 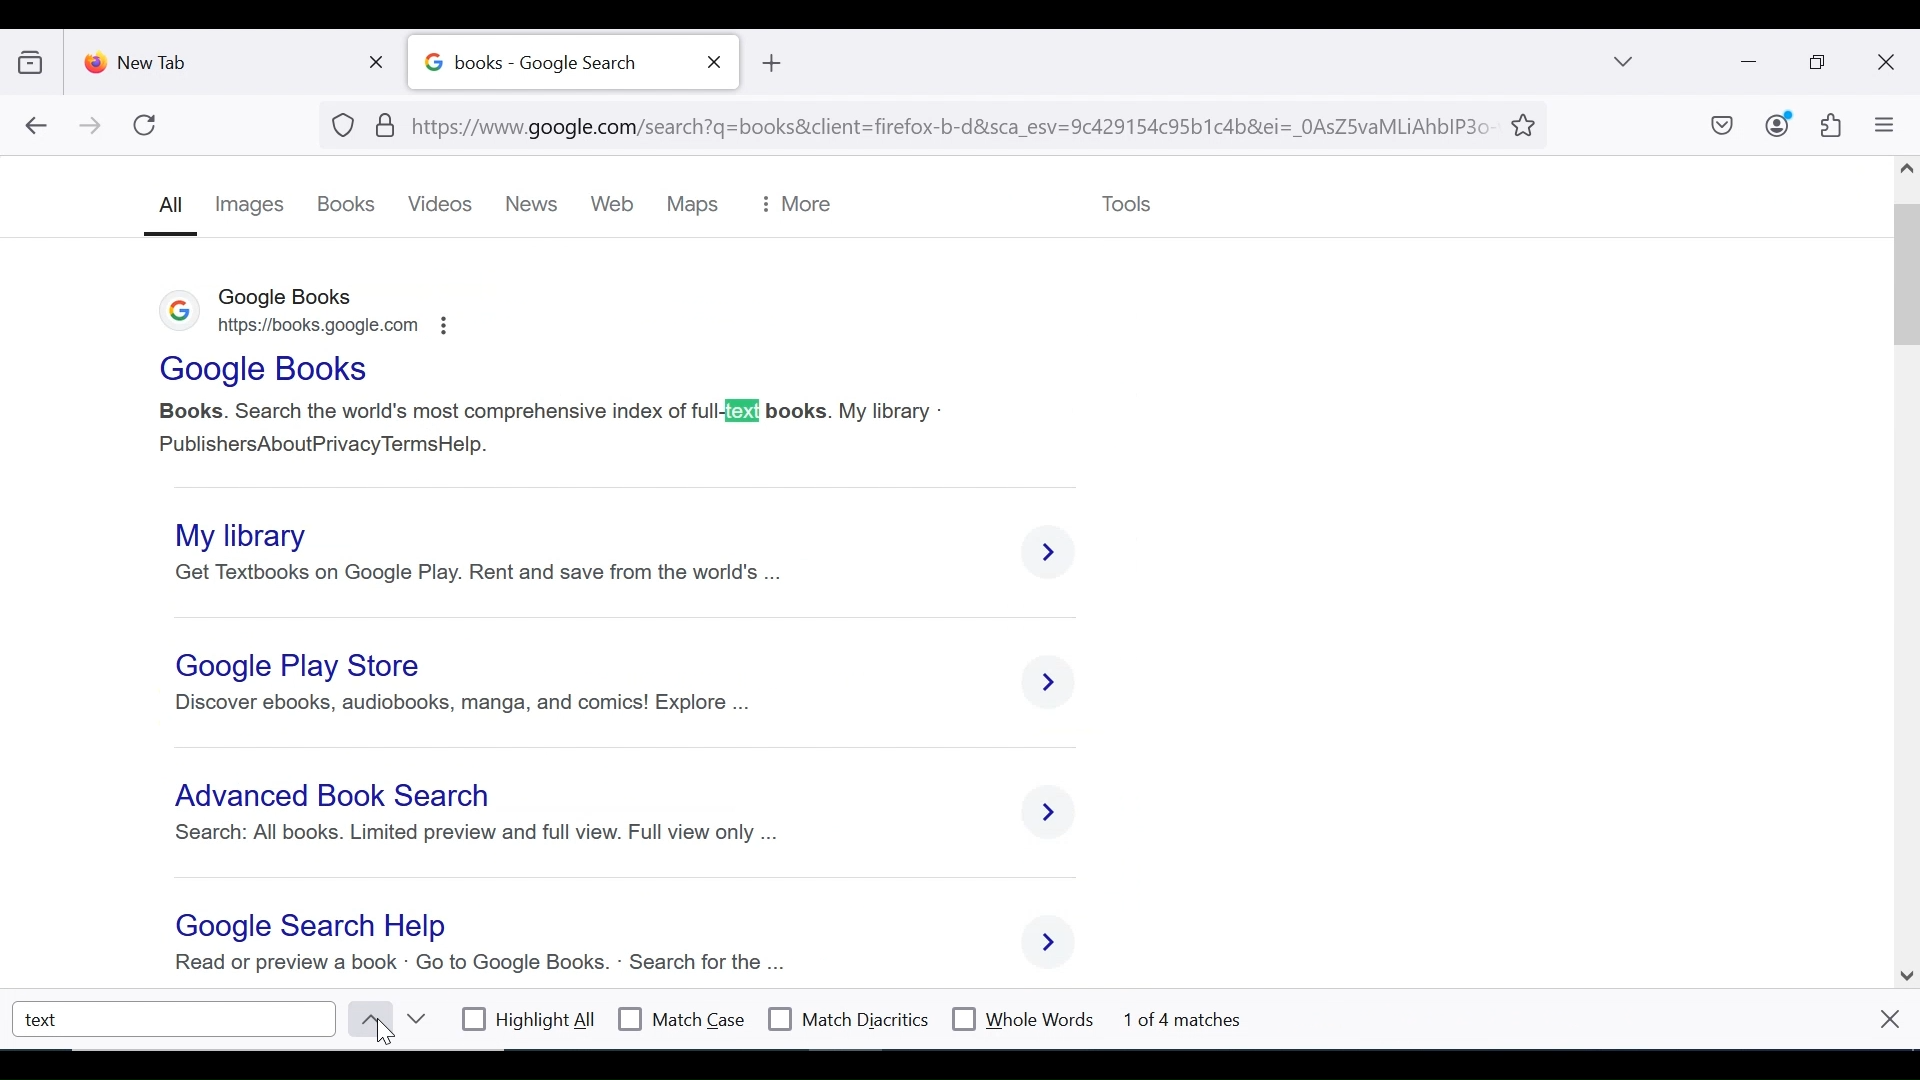 I want to click on scroll bar, so click(x=1908, y=566).